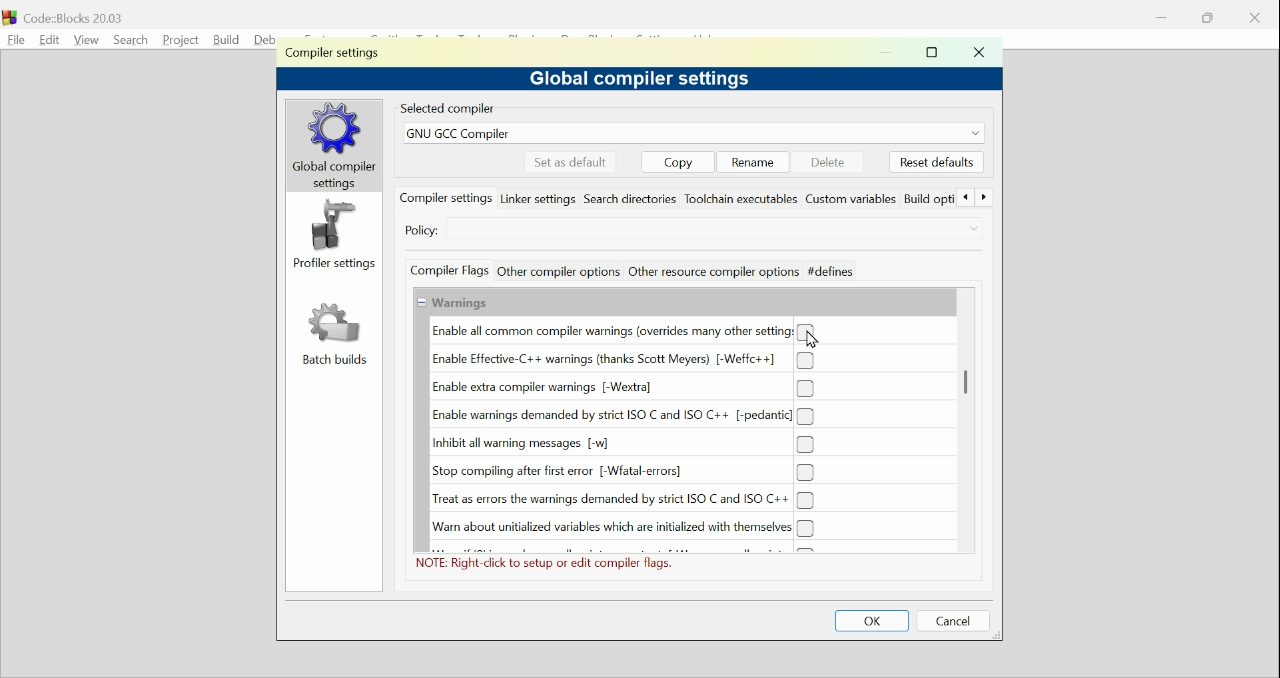  I want to click on Set as default, so click(570, 161).